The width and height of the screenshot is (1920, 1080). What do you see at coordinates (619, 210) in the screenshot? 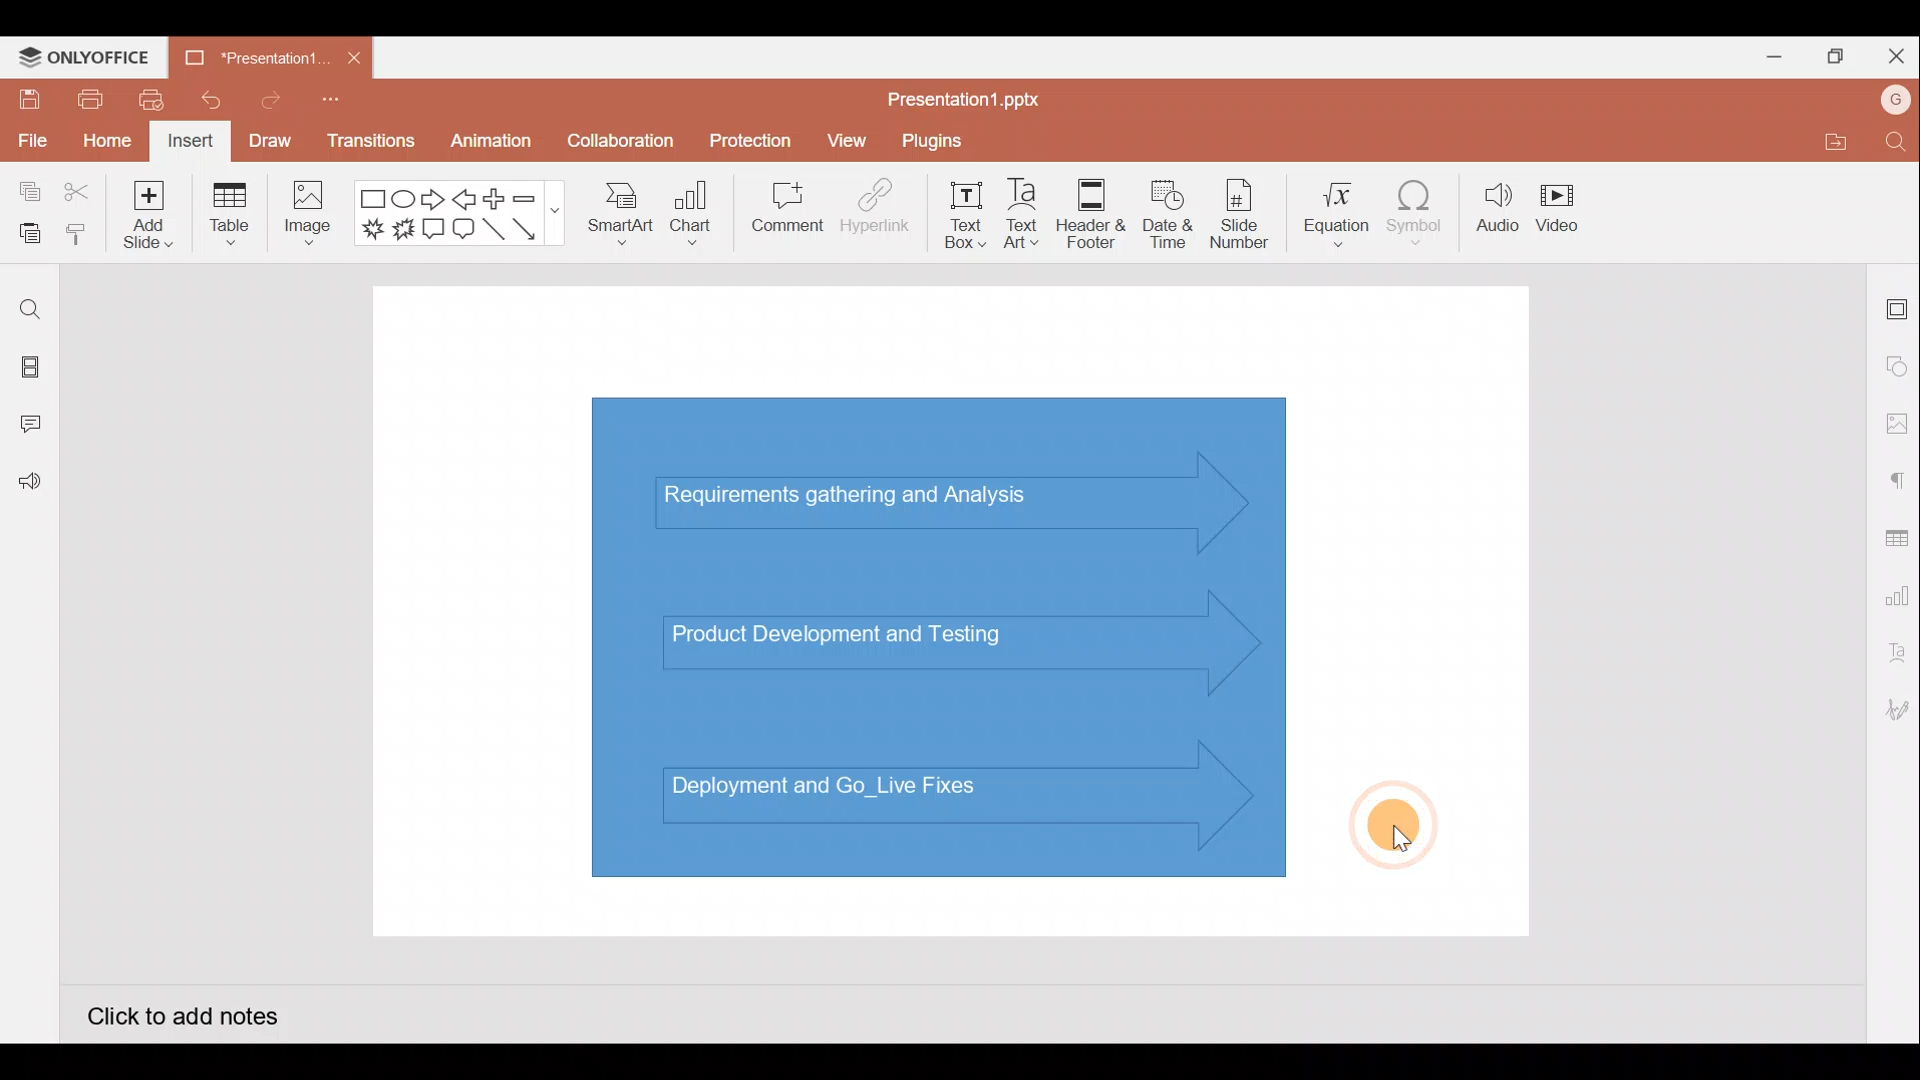
I see `SmartArt` at bounding box center [619, 210].